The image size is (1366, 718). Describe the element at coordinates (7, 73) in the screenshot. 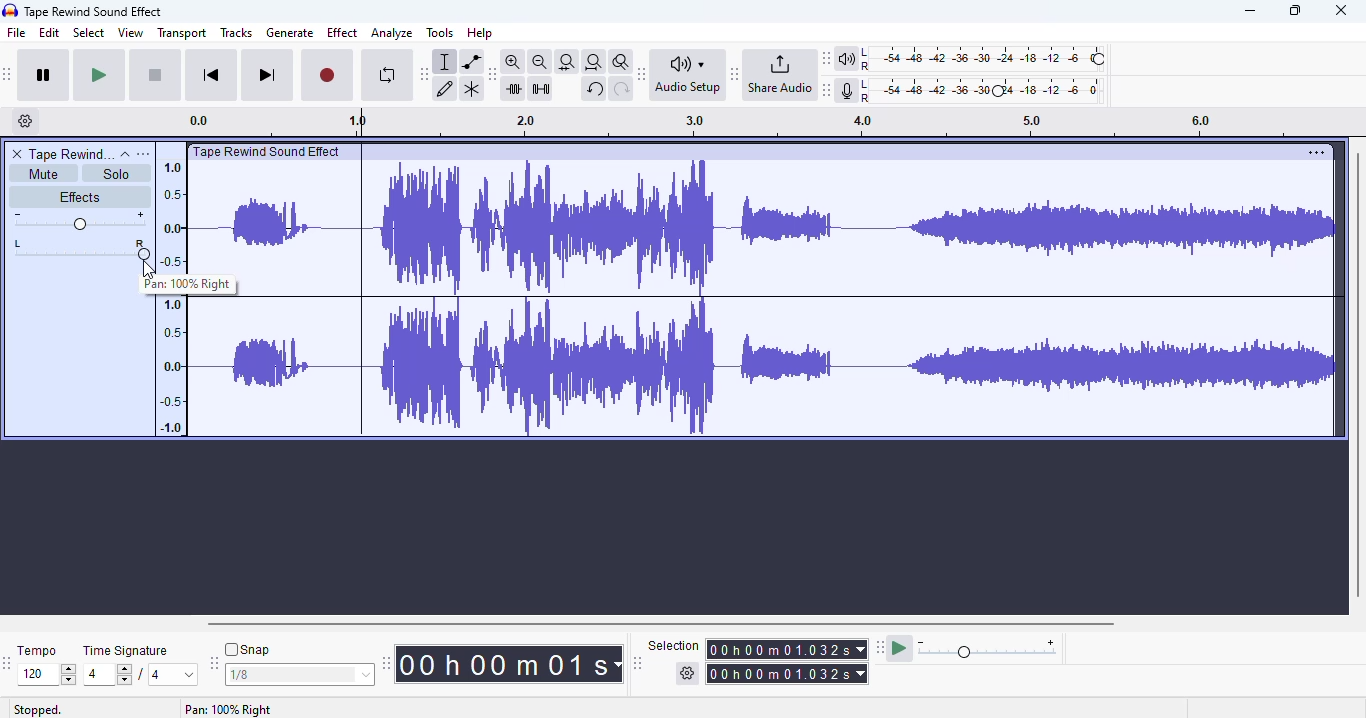

I see `audacity transport toolbar` at that location.